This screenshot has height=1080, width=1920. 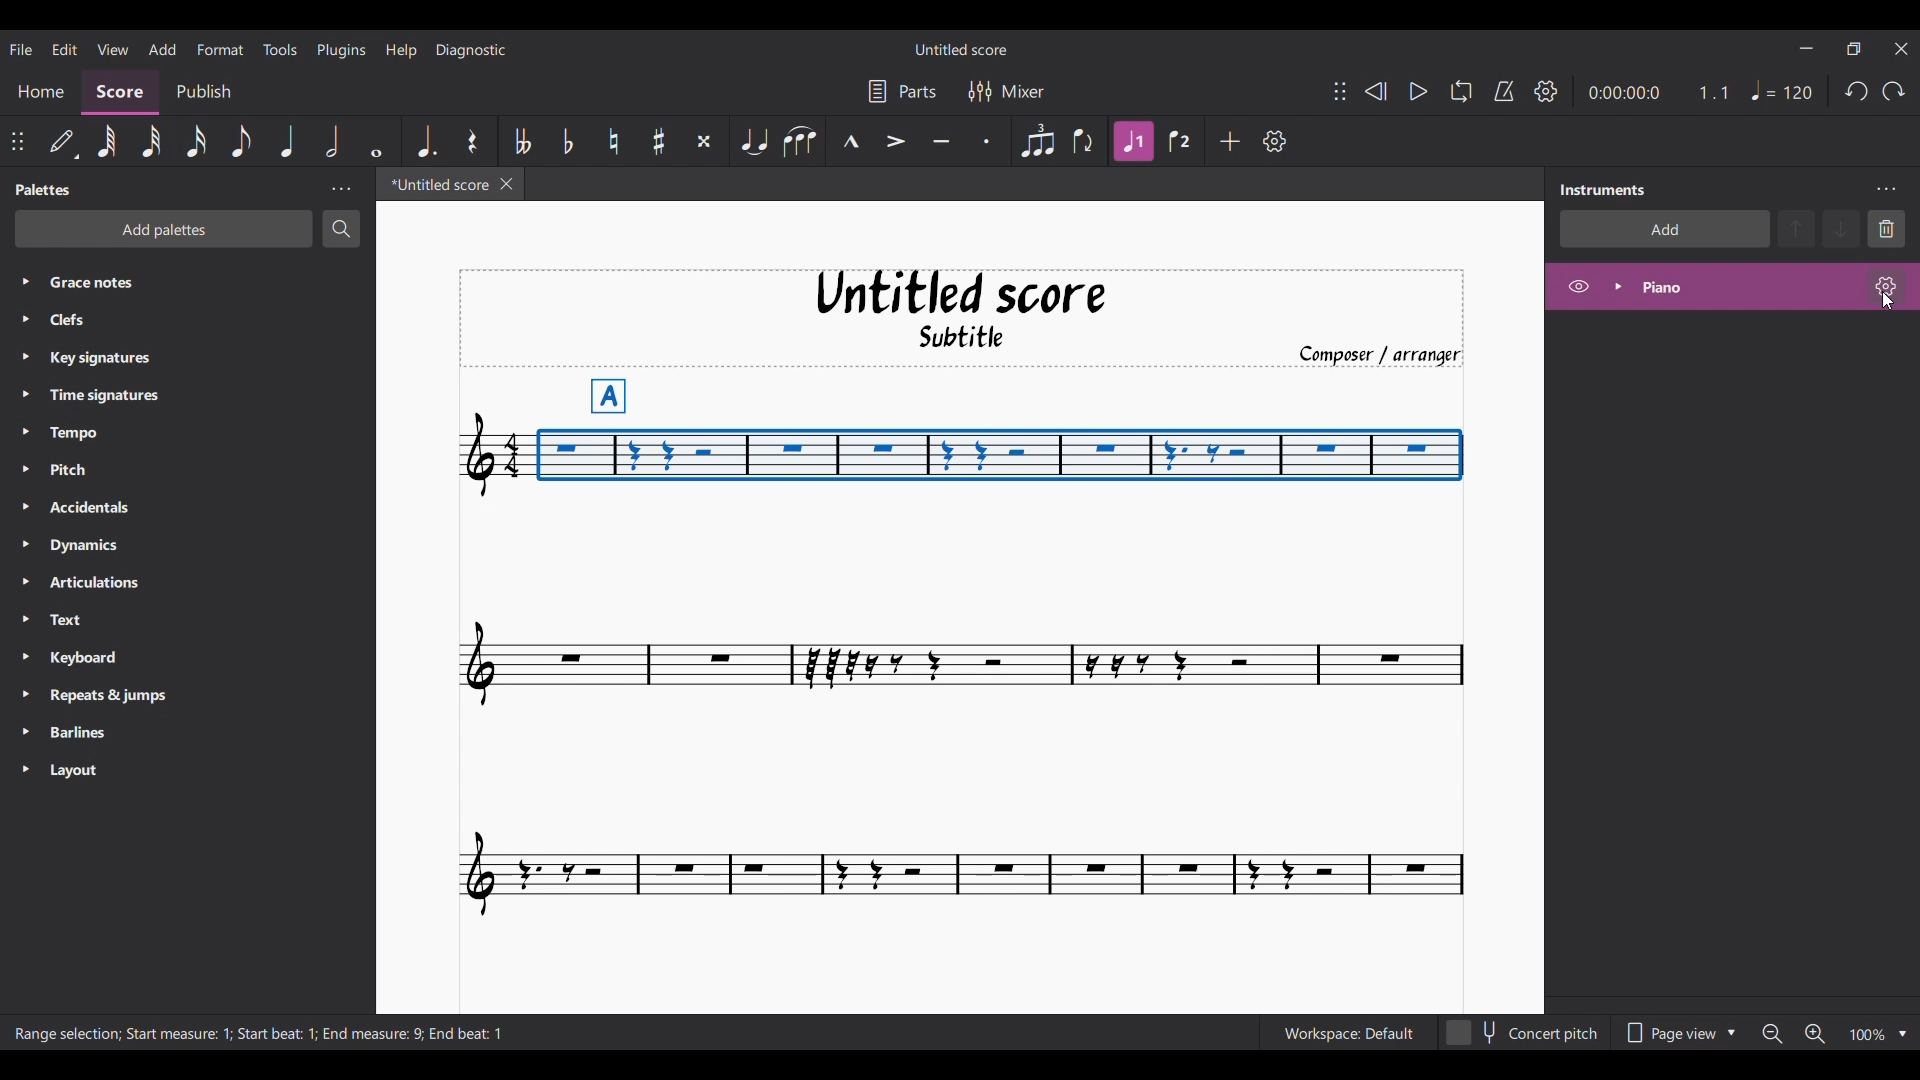 I want to click on Piano settings, so click(x=1886, y=286).